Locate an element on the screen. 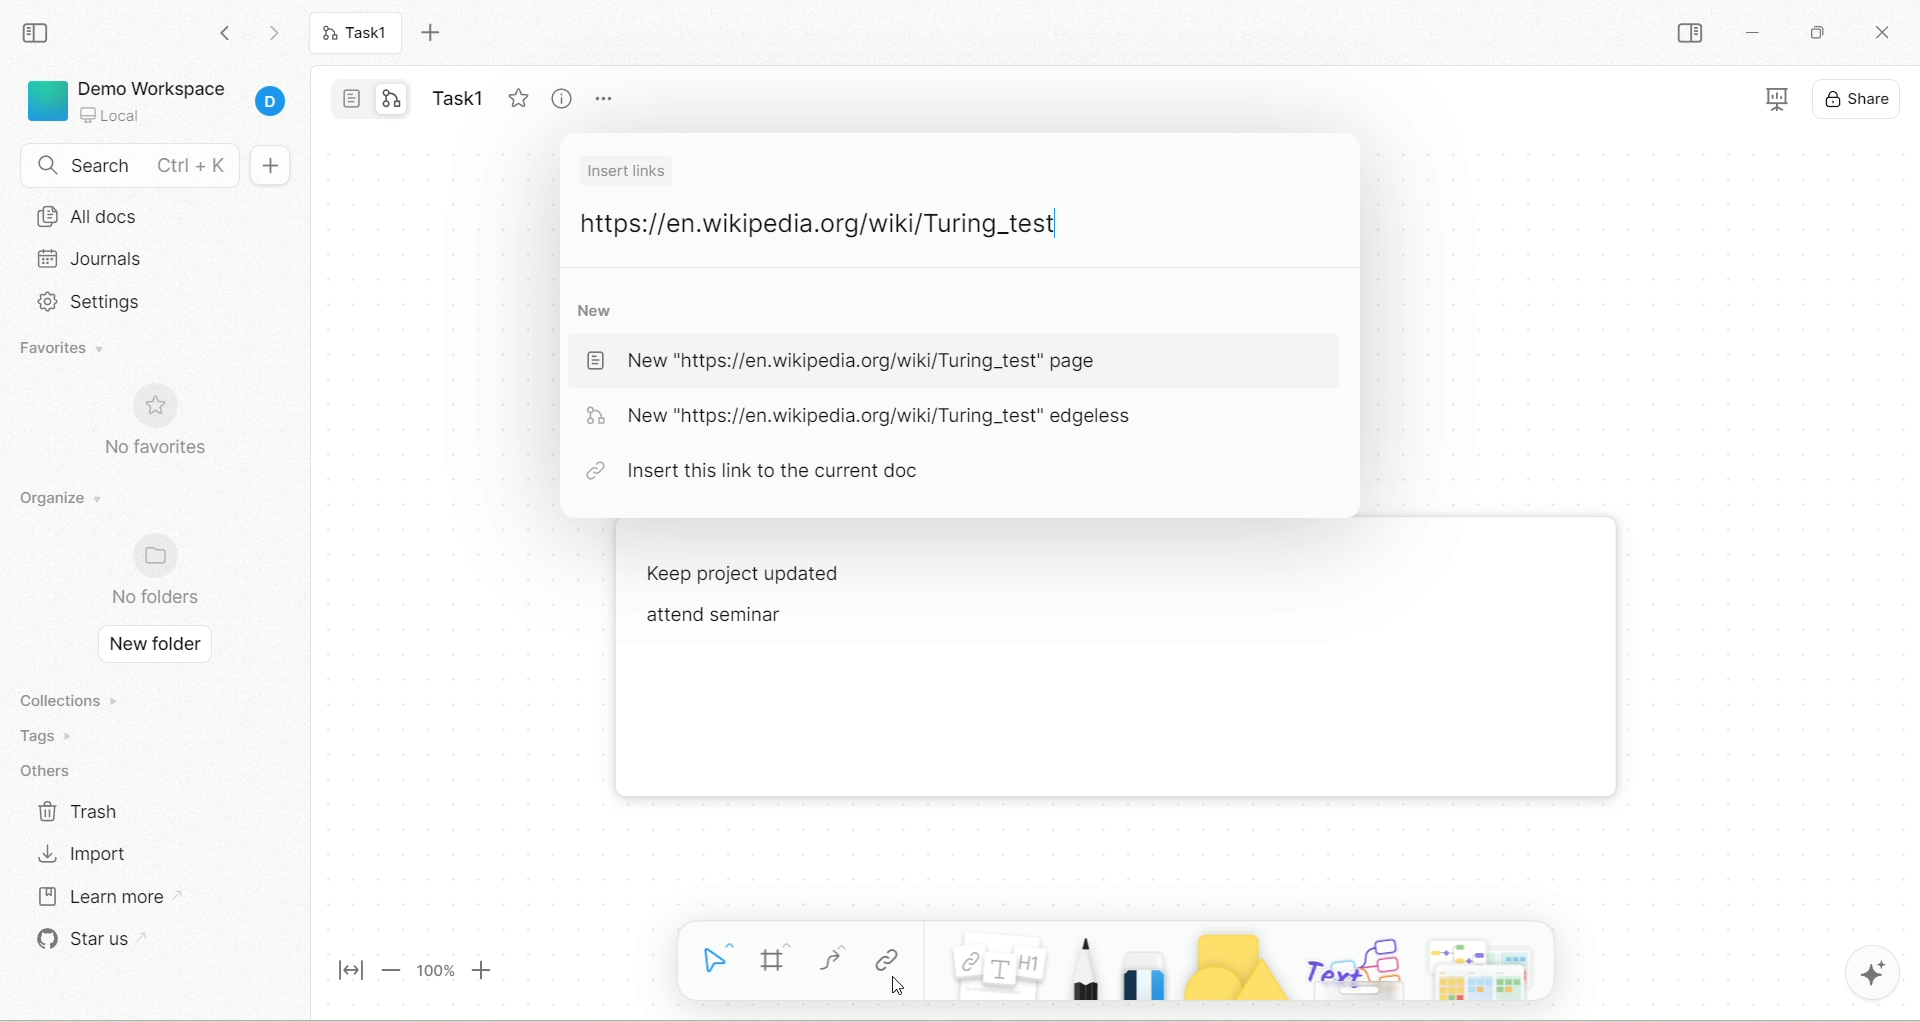 The height and width of the screenshot is (1022, 1920). no folders is located at coordinates (160, 569).